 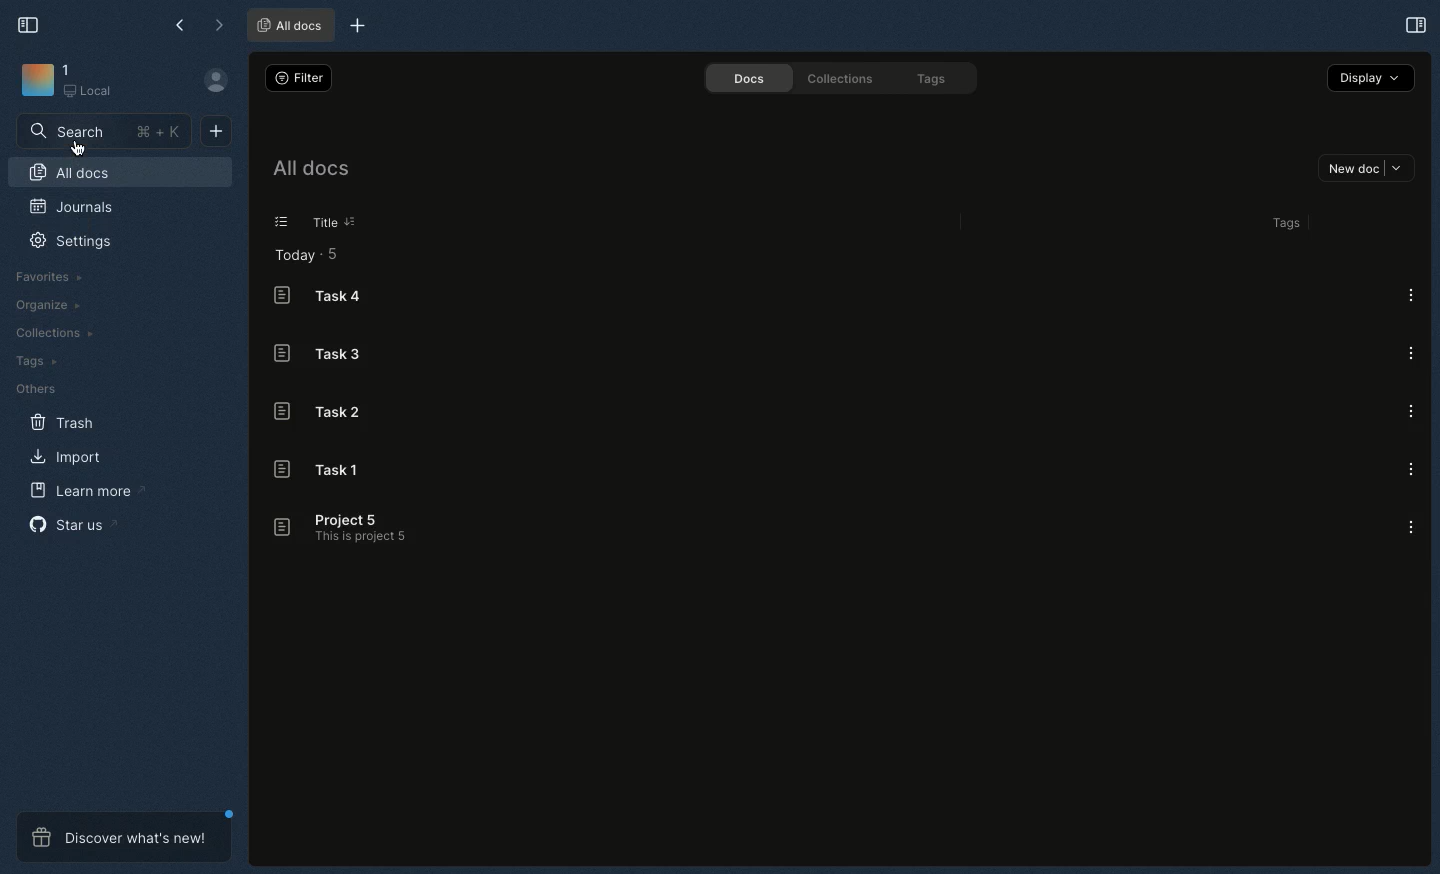 I want to click on Collections, so click(x=844, y=76).